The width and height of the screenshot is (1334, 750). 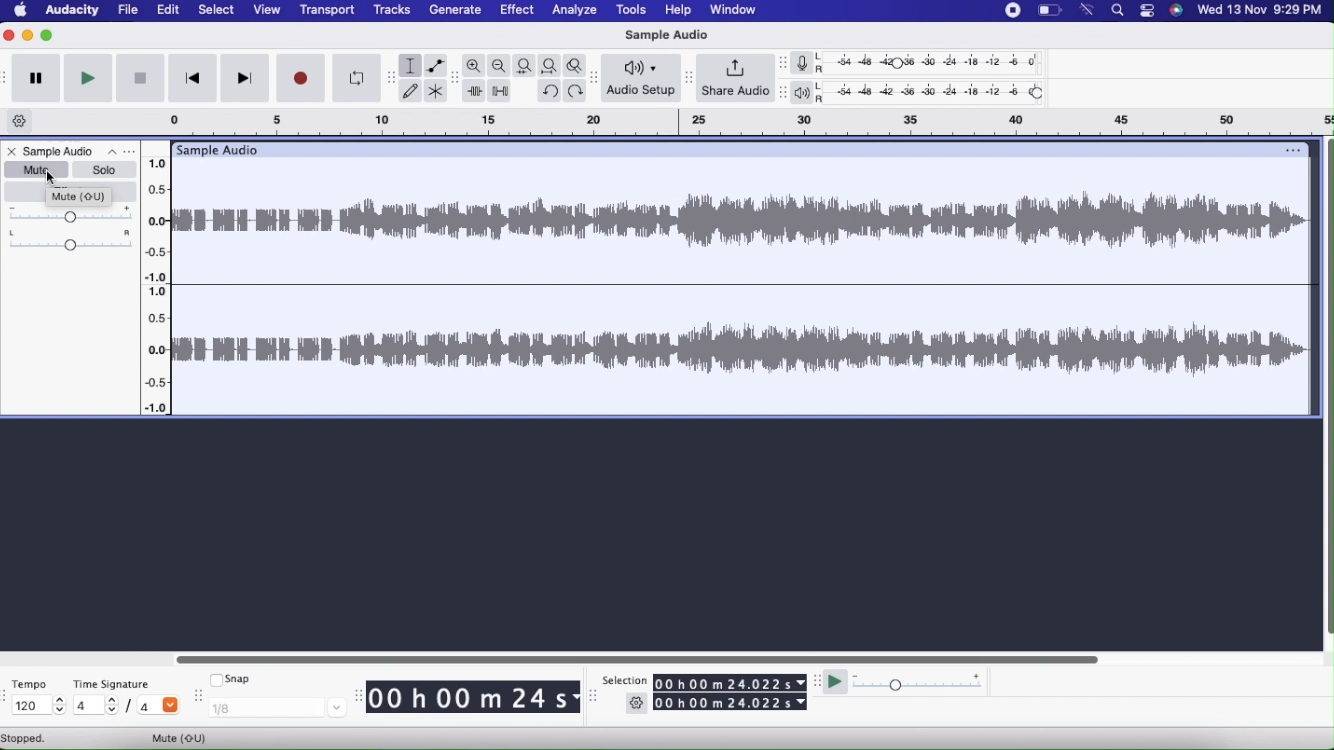 I want to click on Solo, so click(x=101, y=169).